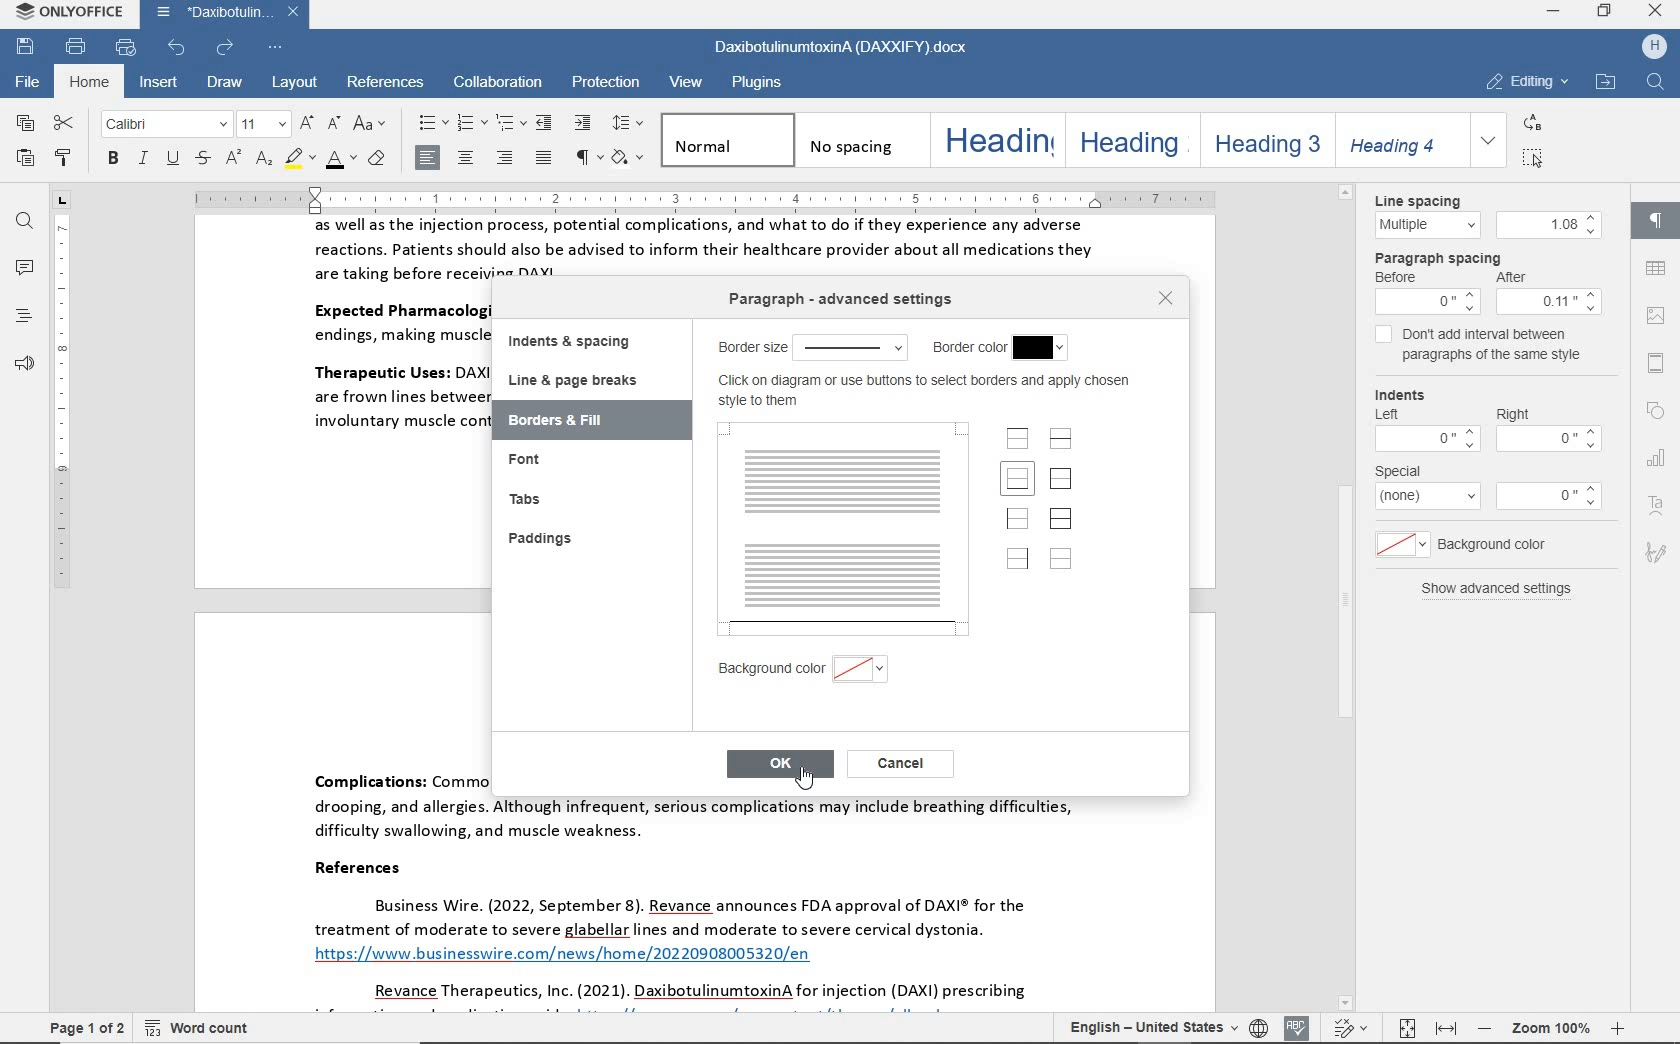 Image resolution: width=1680 pixels, height=1044 pixels. Describe the element at coordinates (1403, 1028) in the screenshot. I see `fit to page` at that location.